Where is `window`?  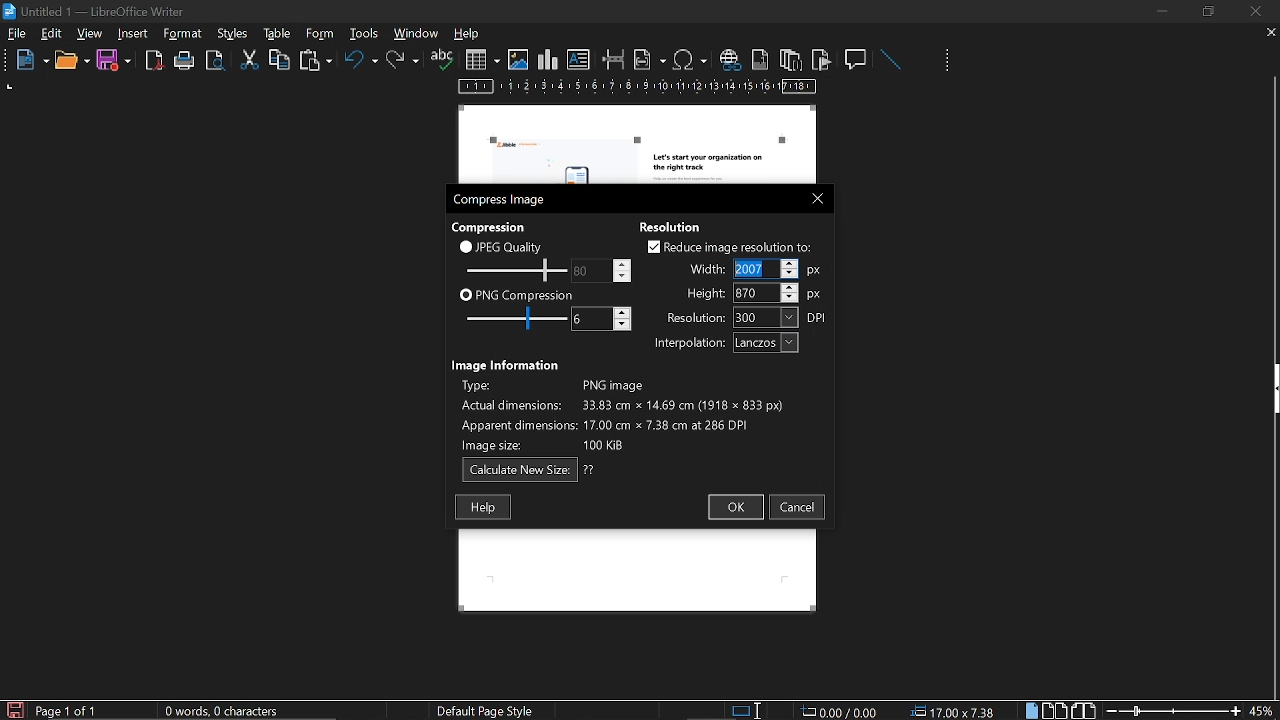
window is located at coordinates (417, 33).